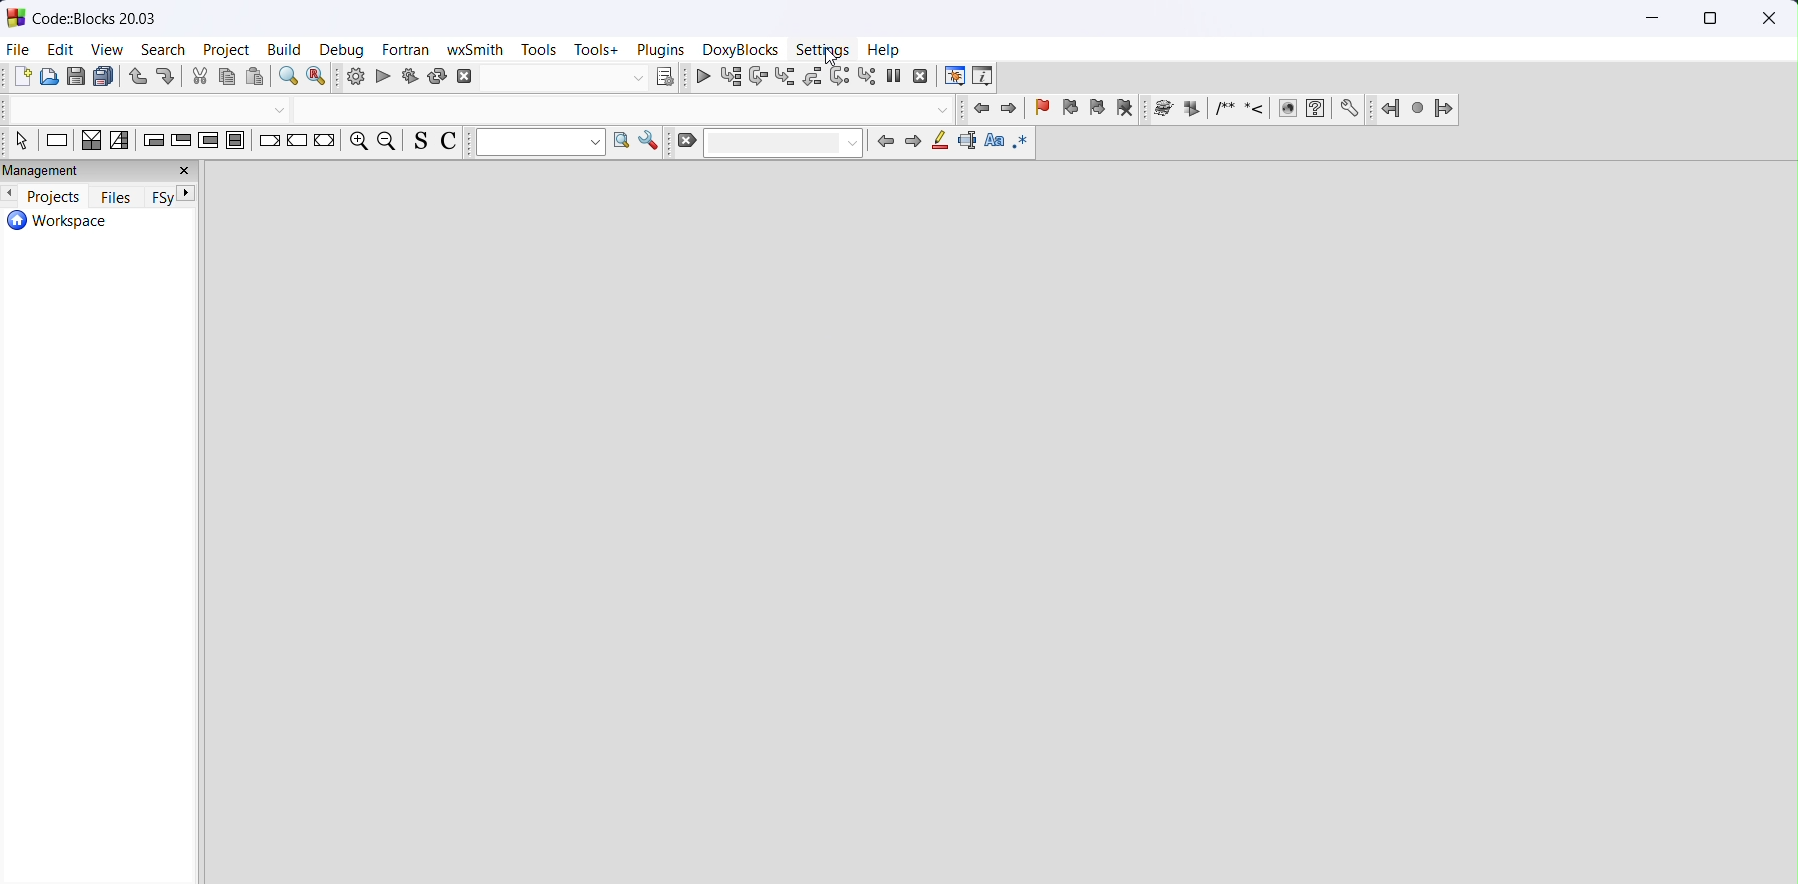  Describe the element at coordinates (599, 51) in the screenshot. I see `tools+` at that location.